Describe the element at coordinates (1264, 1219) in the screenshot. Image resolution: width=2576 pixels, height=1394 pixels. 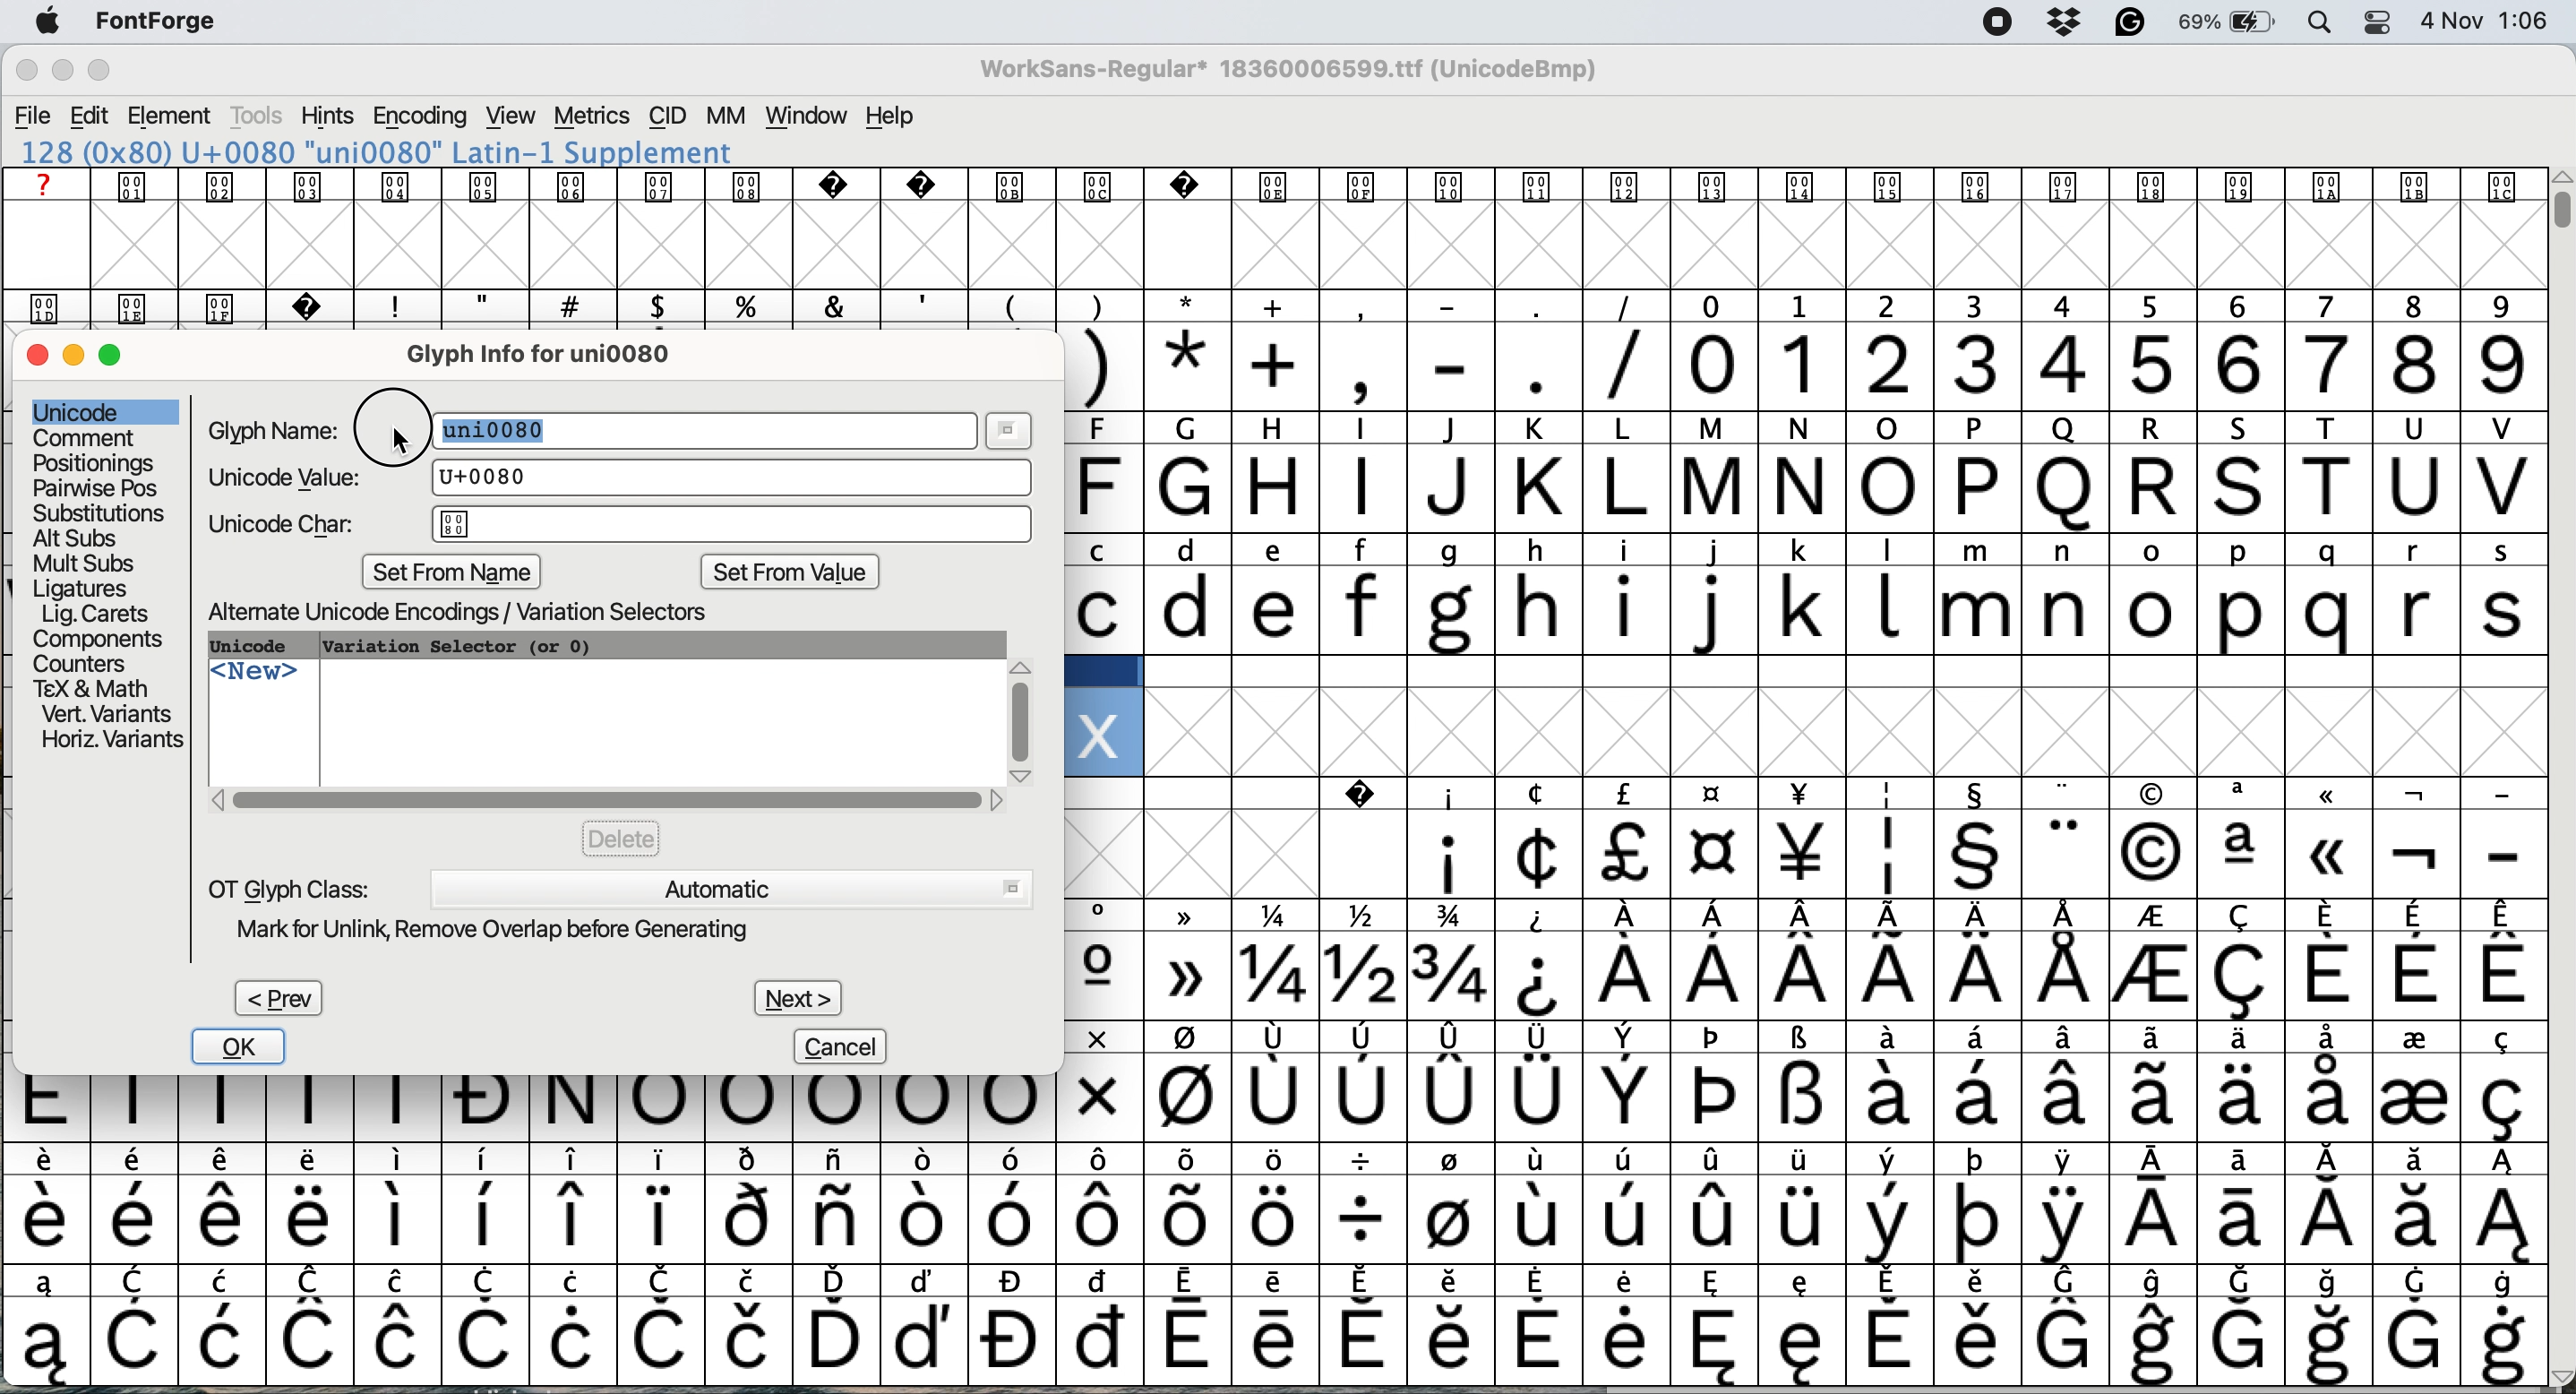
I see `special characters` at that location.